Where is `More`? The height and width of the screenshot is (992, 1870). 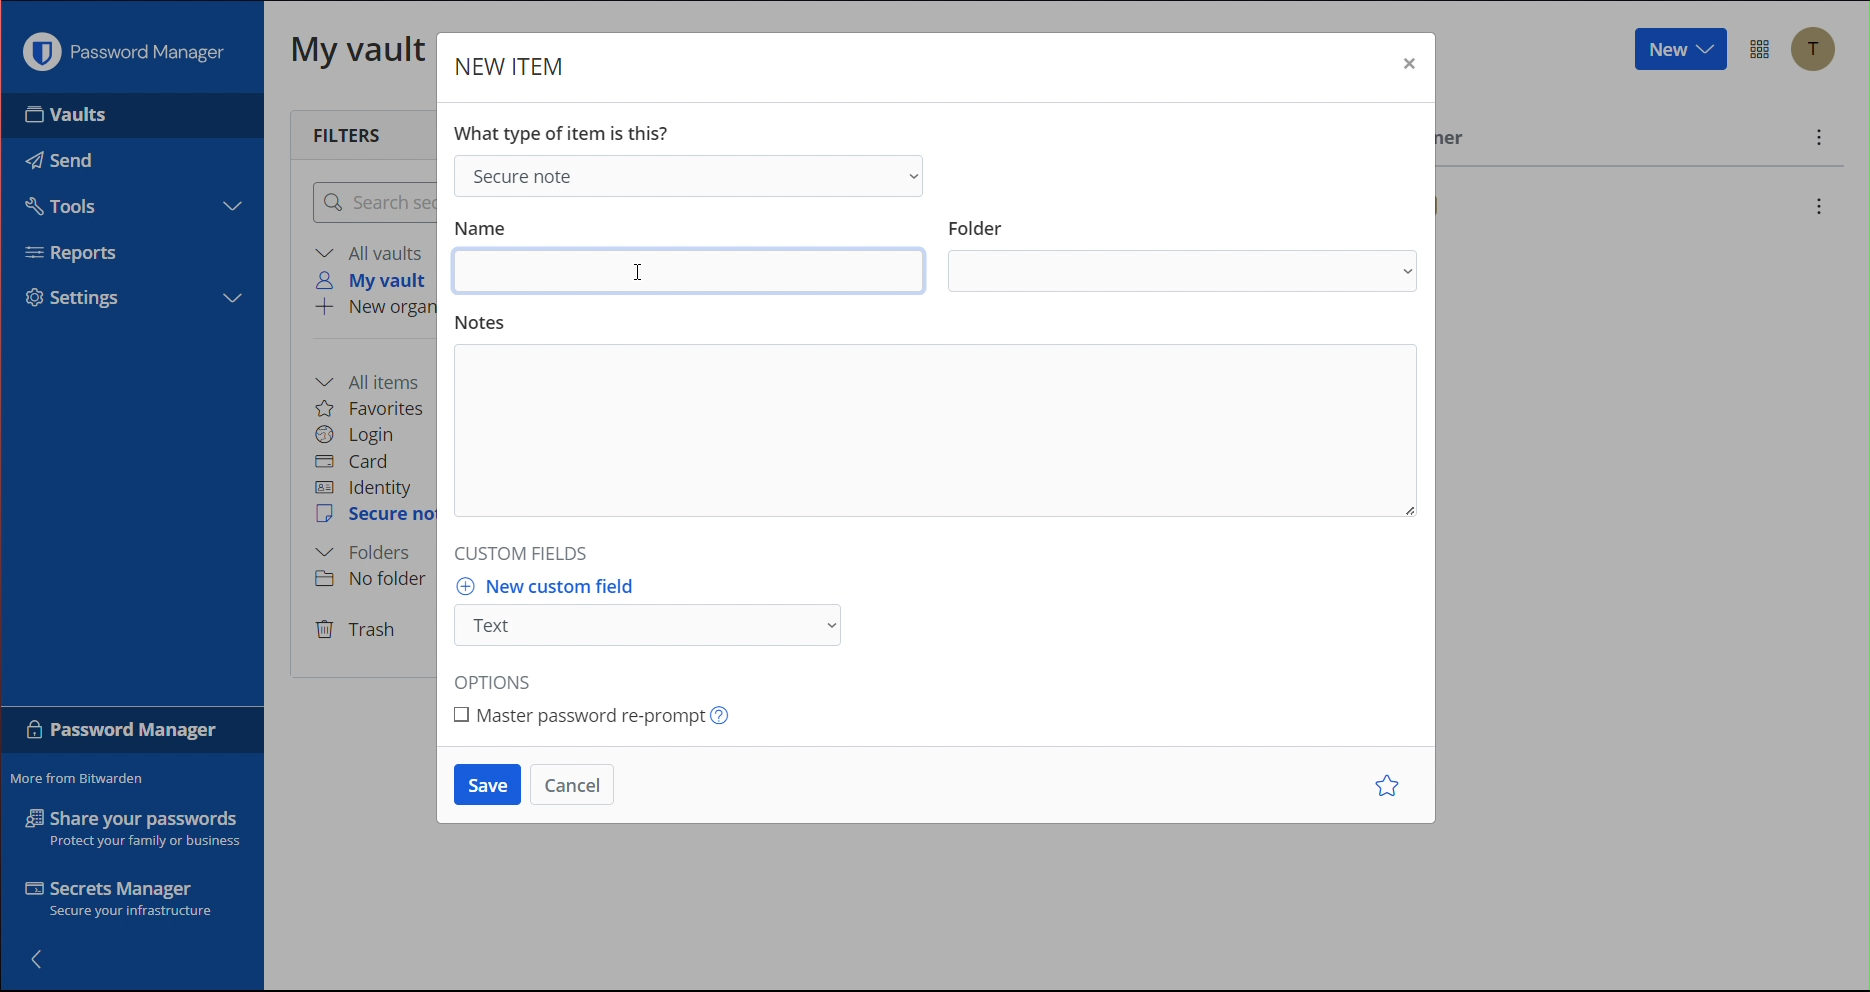 More is located at coordinates (1820, 140).